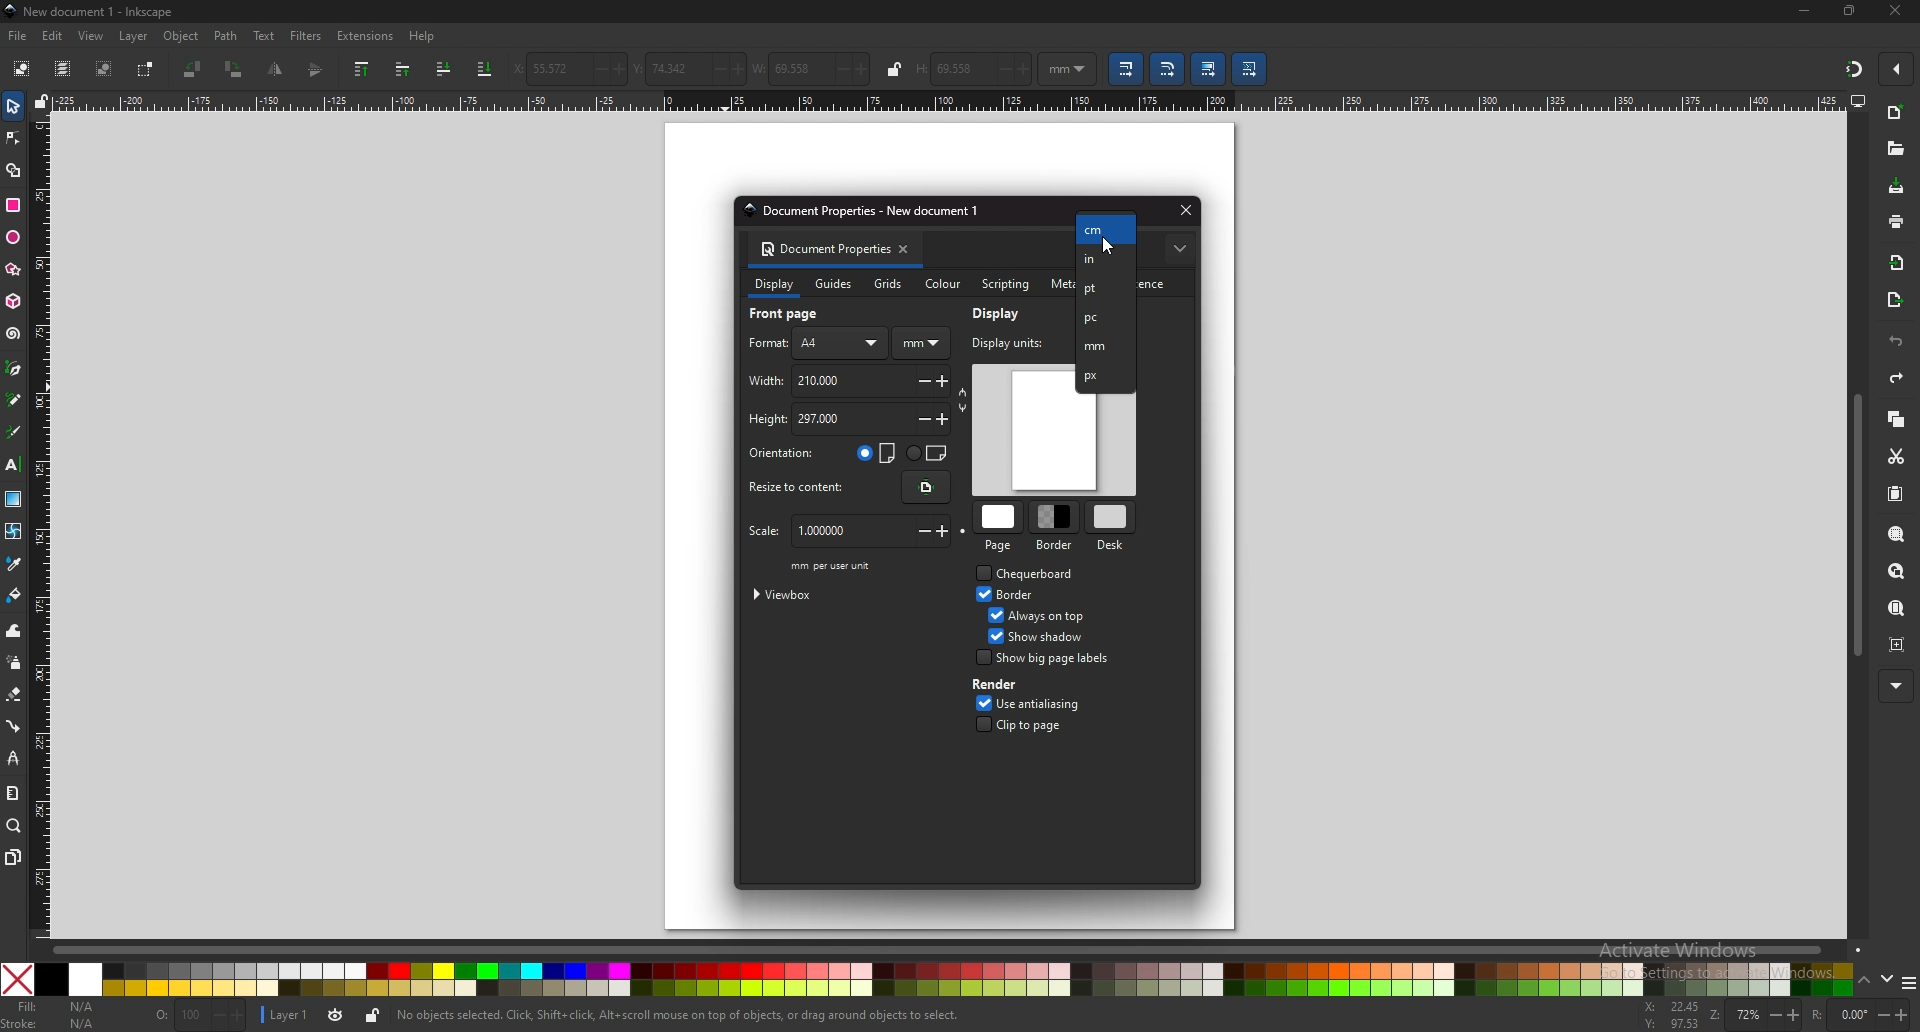  Describe the element at coordinates (836, 284) in the screenshot. I see `guides` at that location.